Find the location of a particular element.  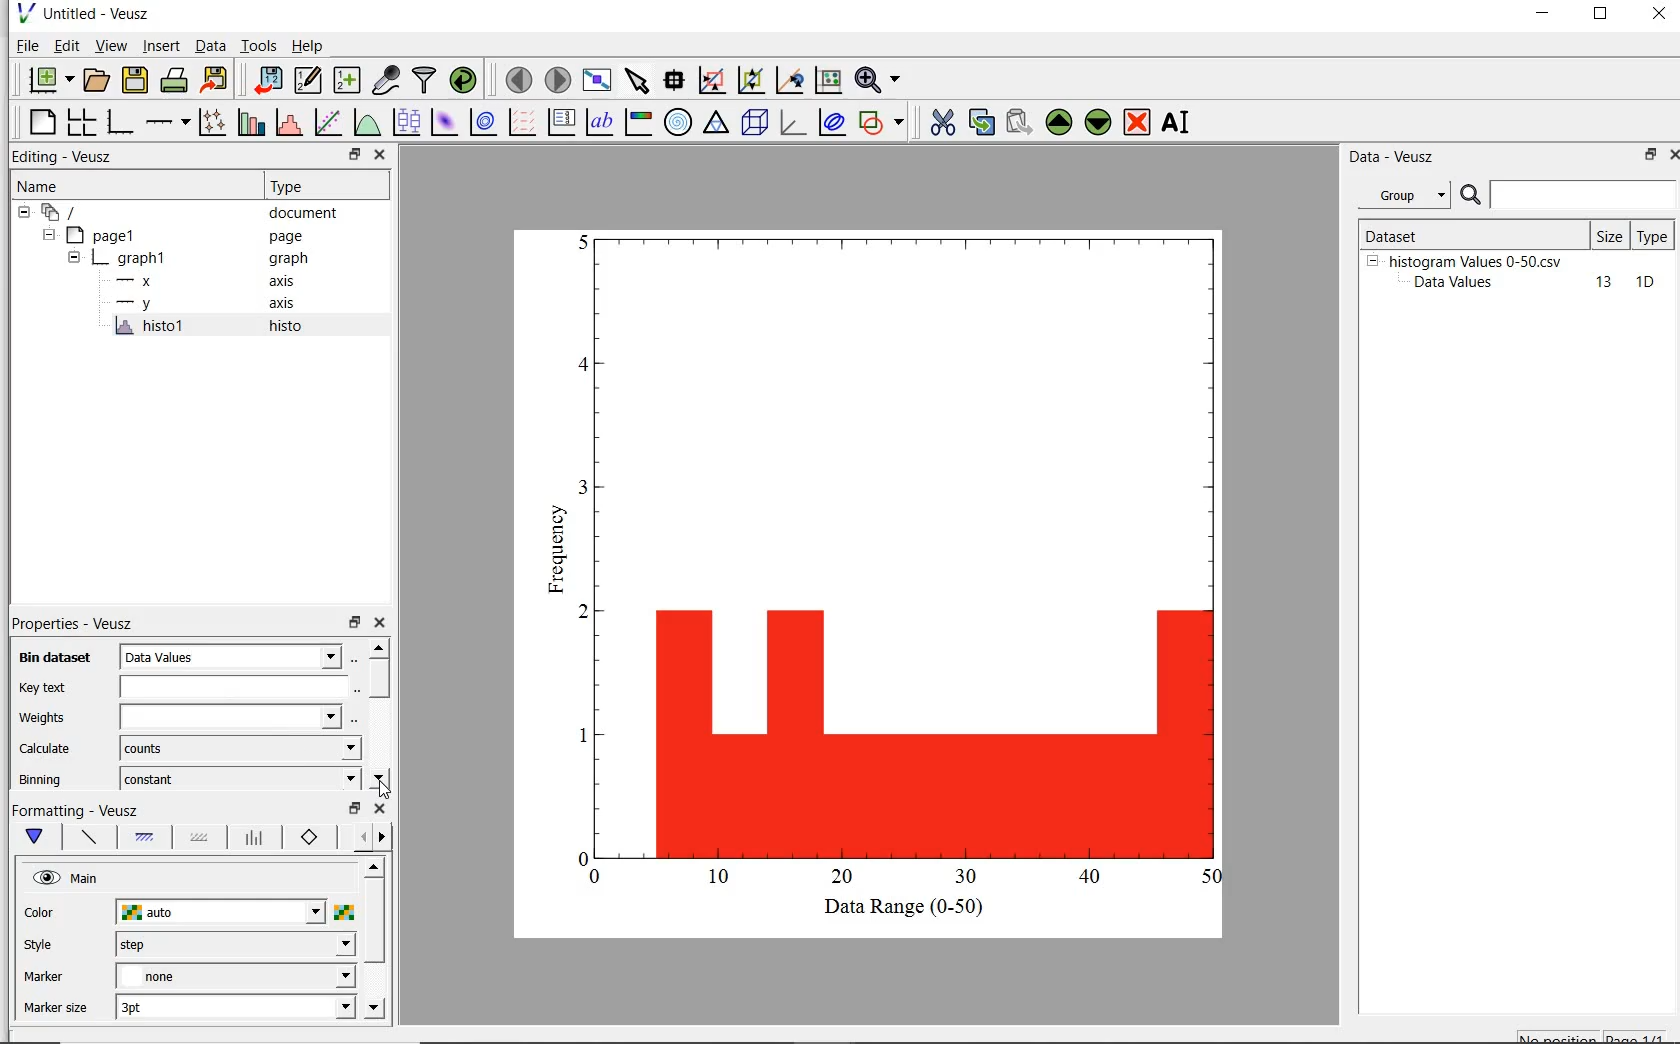

paste the selected widget is located at coordinates (1018, 124).